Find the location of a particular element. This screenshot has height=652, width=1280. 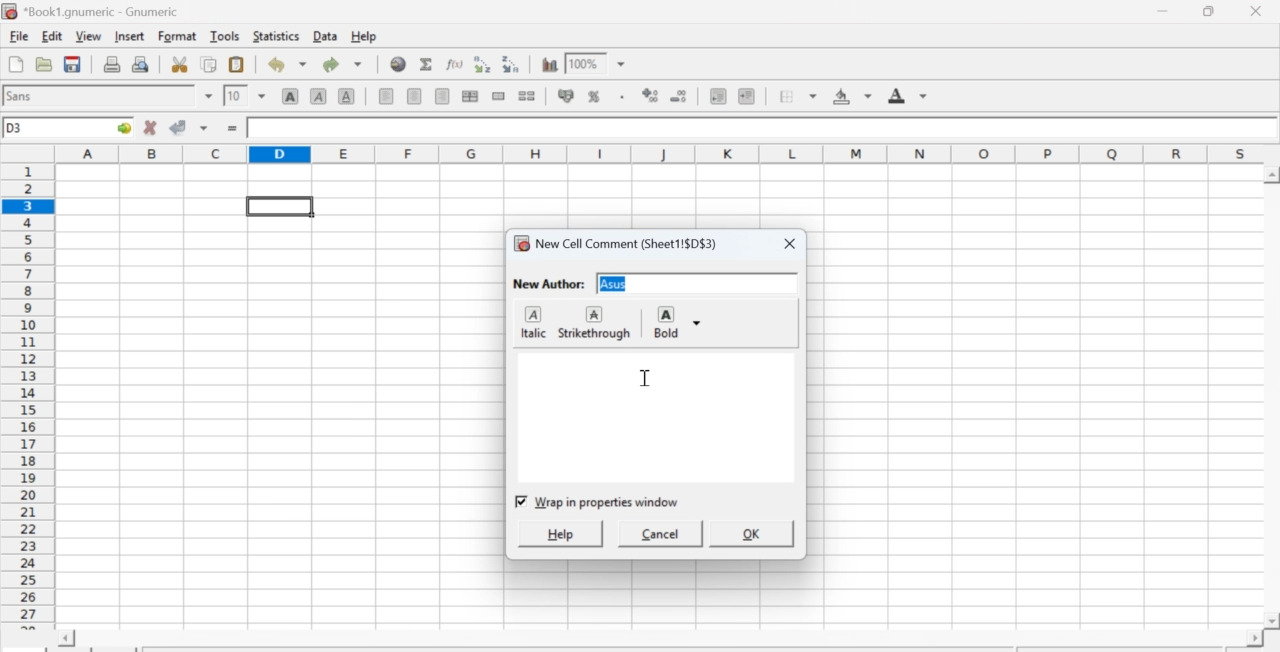

Statistics is located at coordinates (278, 36).